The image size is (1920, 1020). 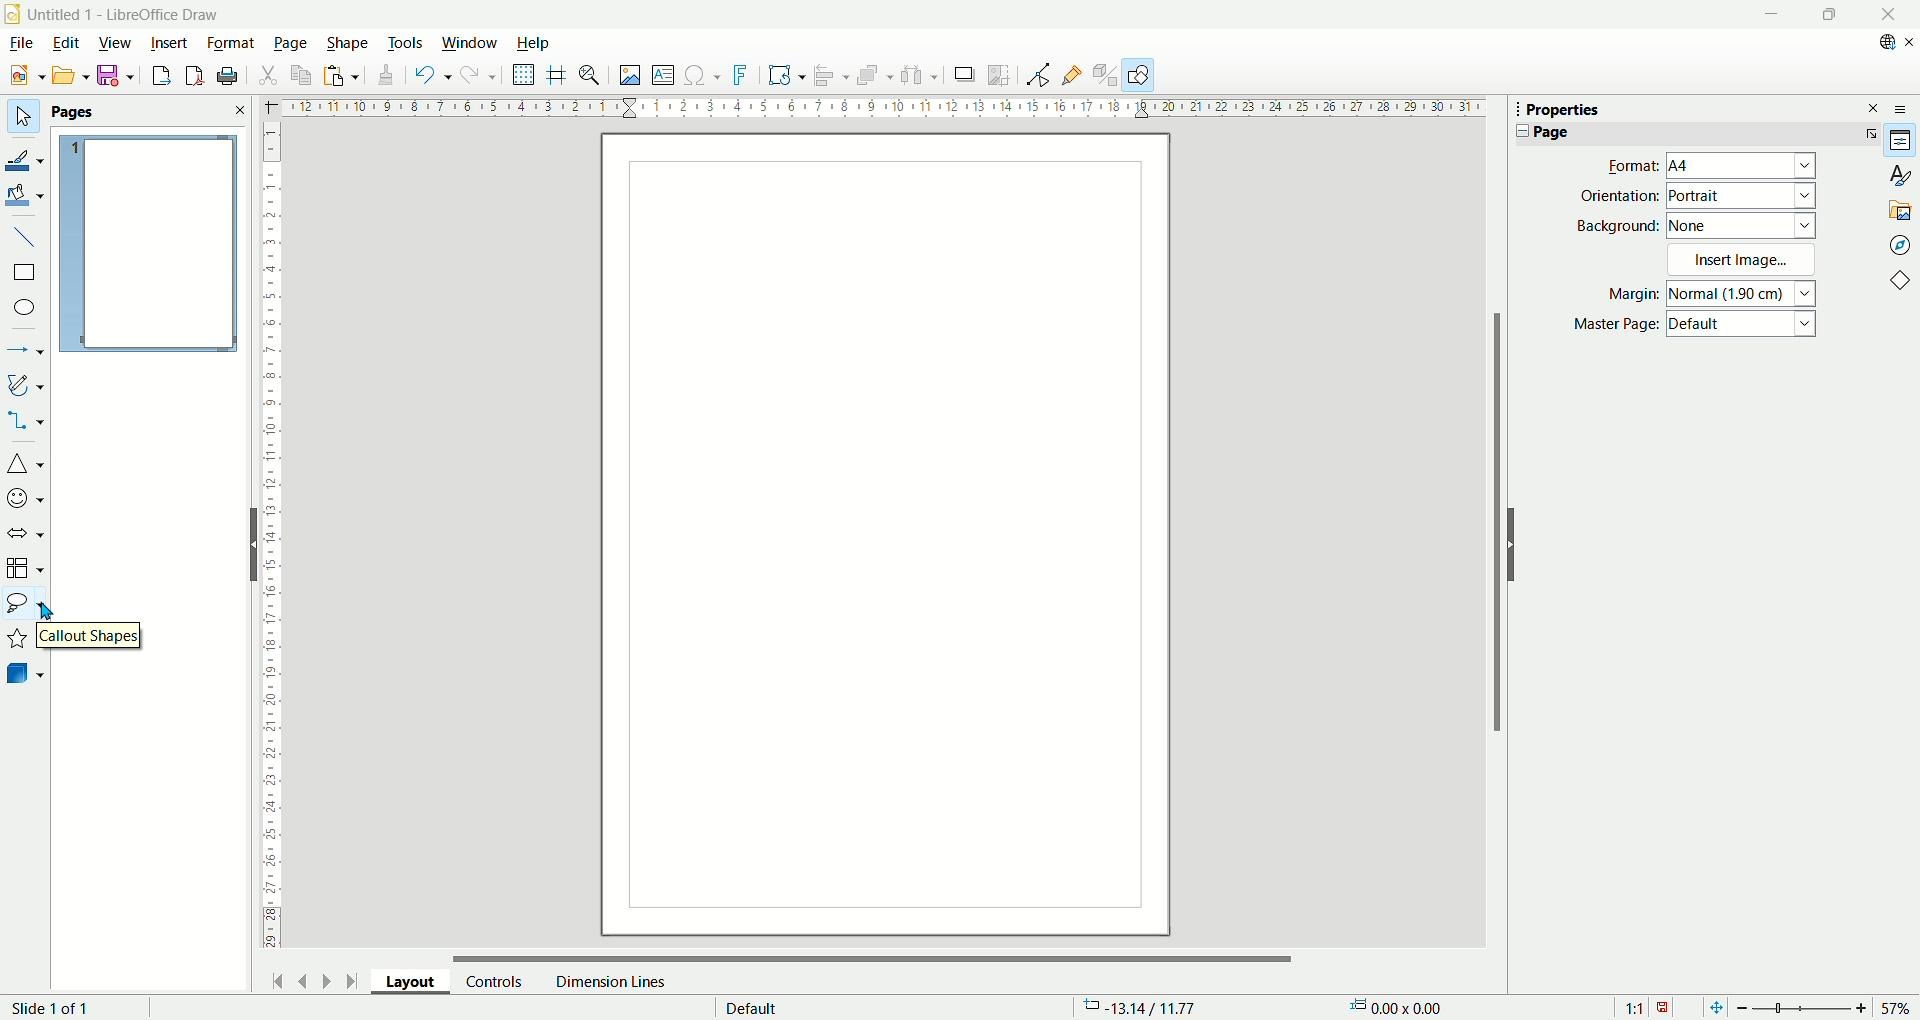 I want to click on Navigator, so click(x=1900, y=244).